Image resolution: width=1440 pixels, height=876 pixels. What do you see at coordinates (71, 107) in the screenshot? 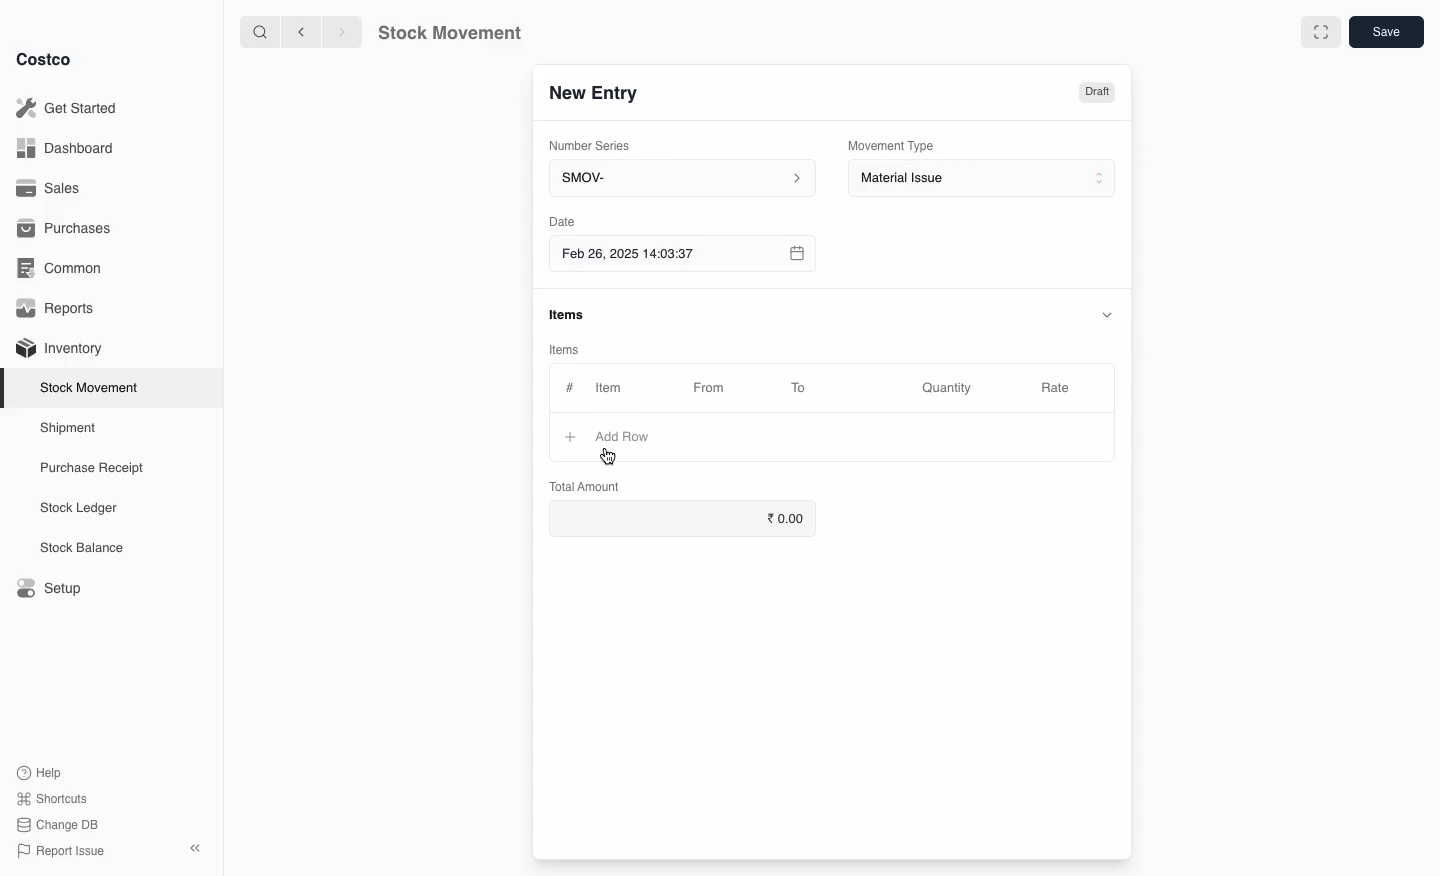
I see `Get Started` at bounding box center [71, 107].